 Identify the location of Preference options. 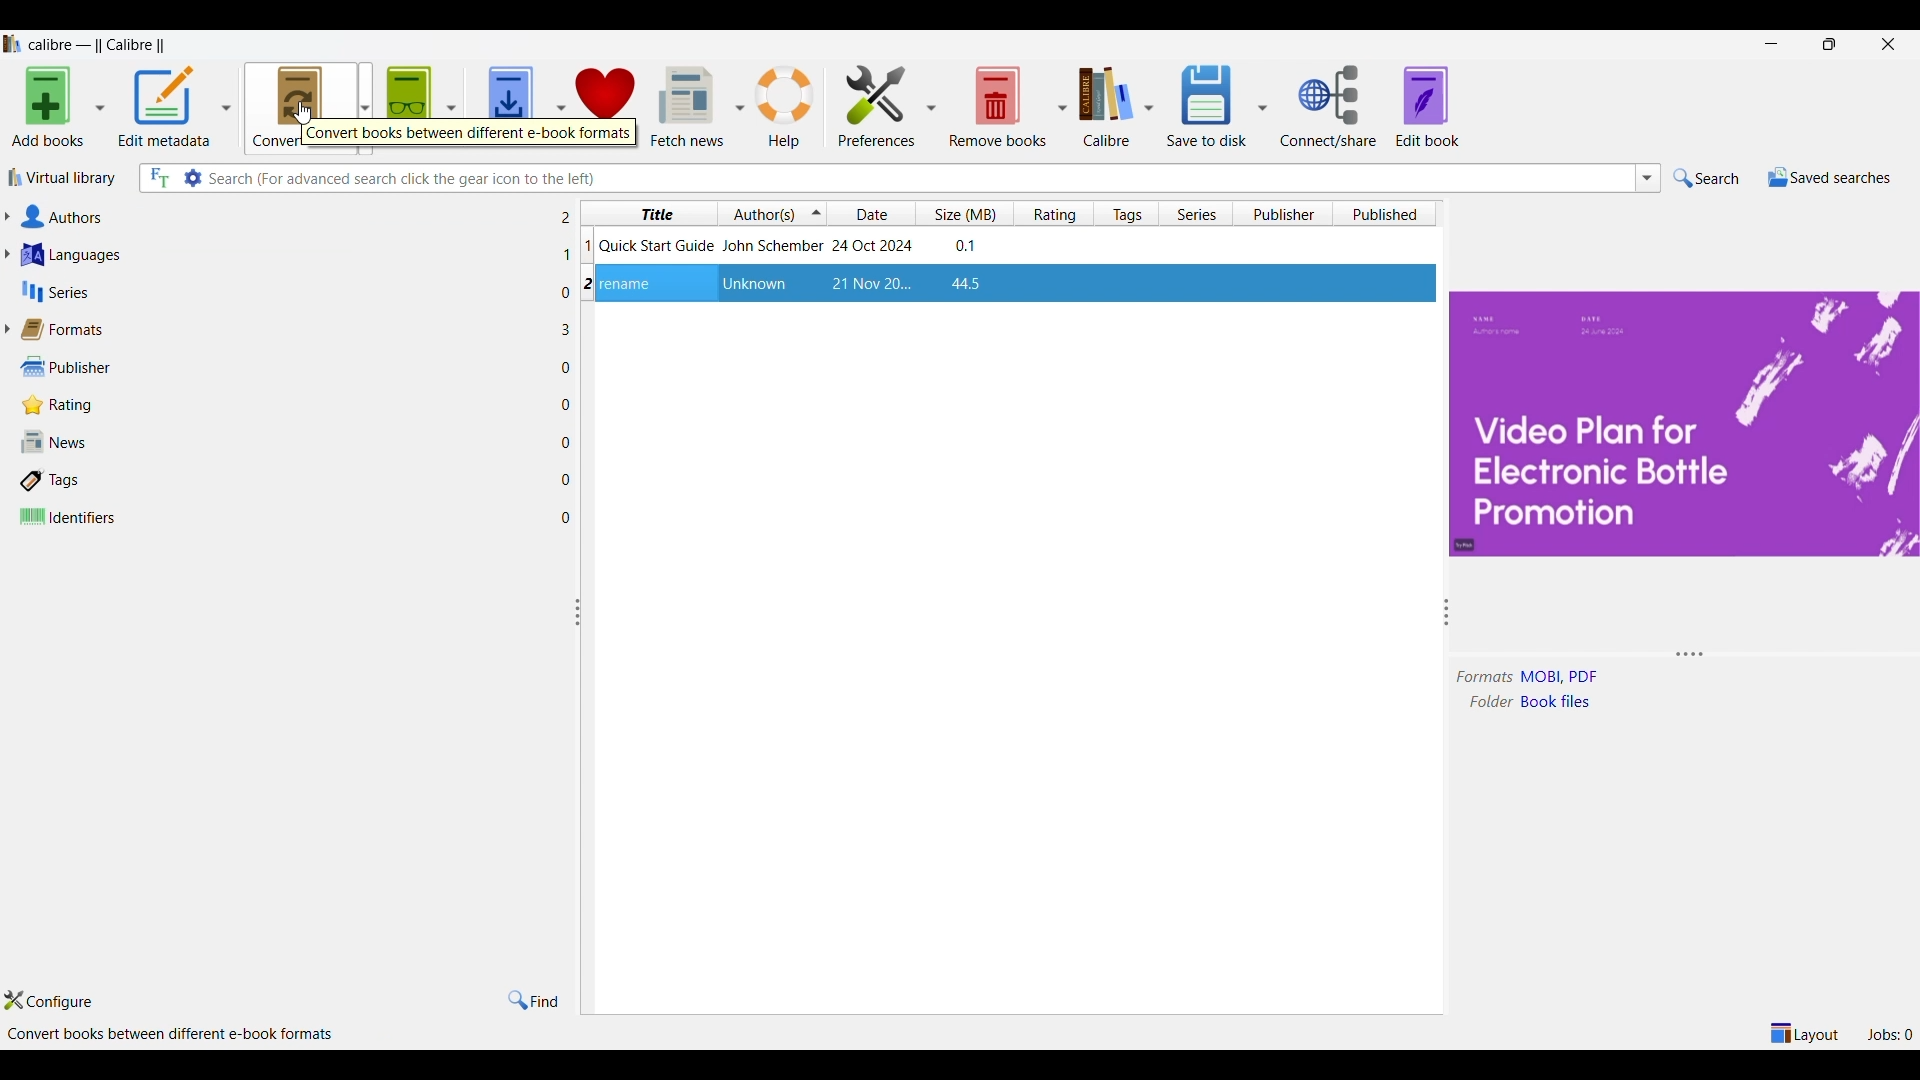
(932, 105).